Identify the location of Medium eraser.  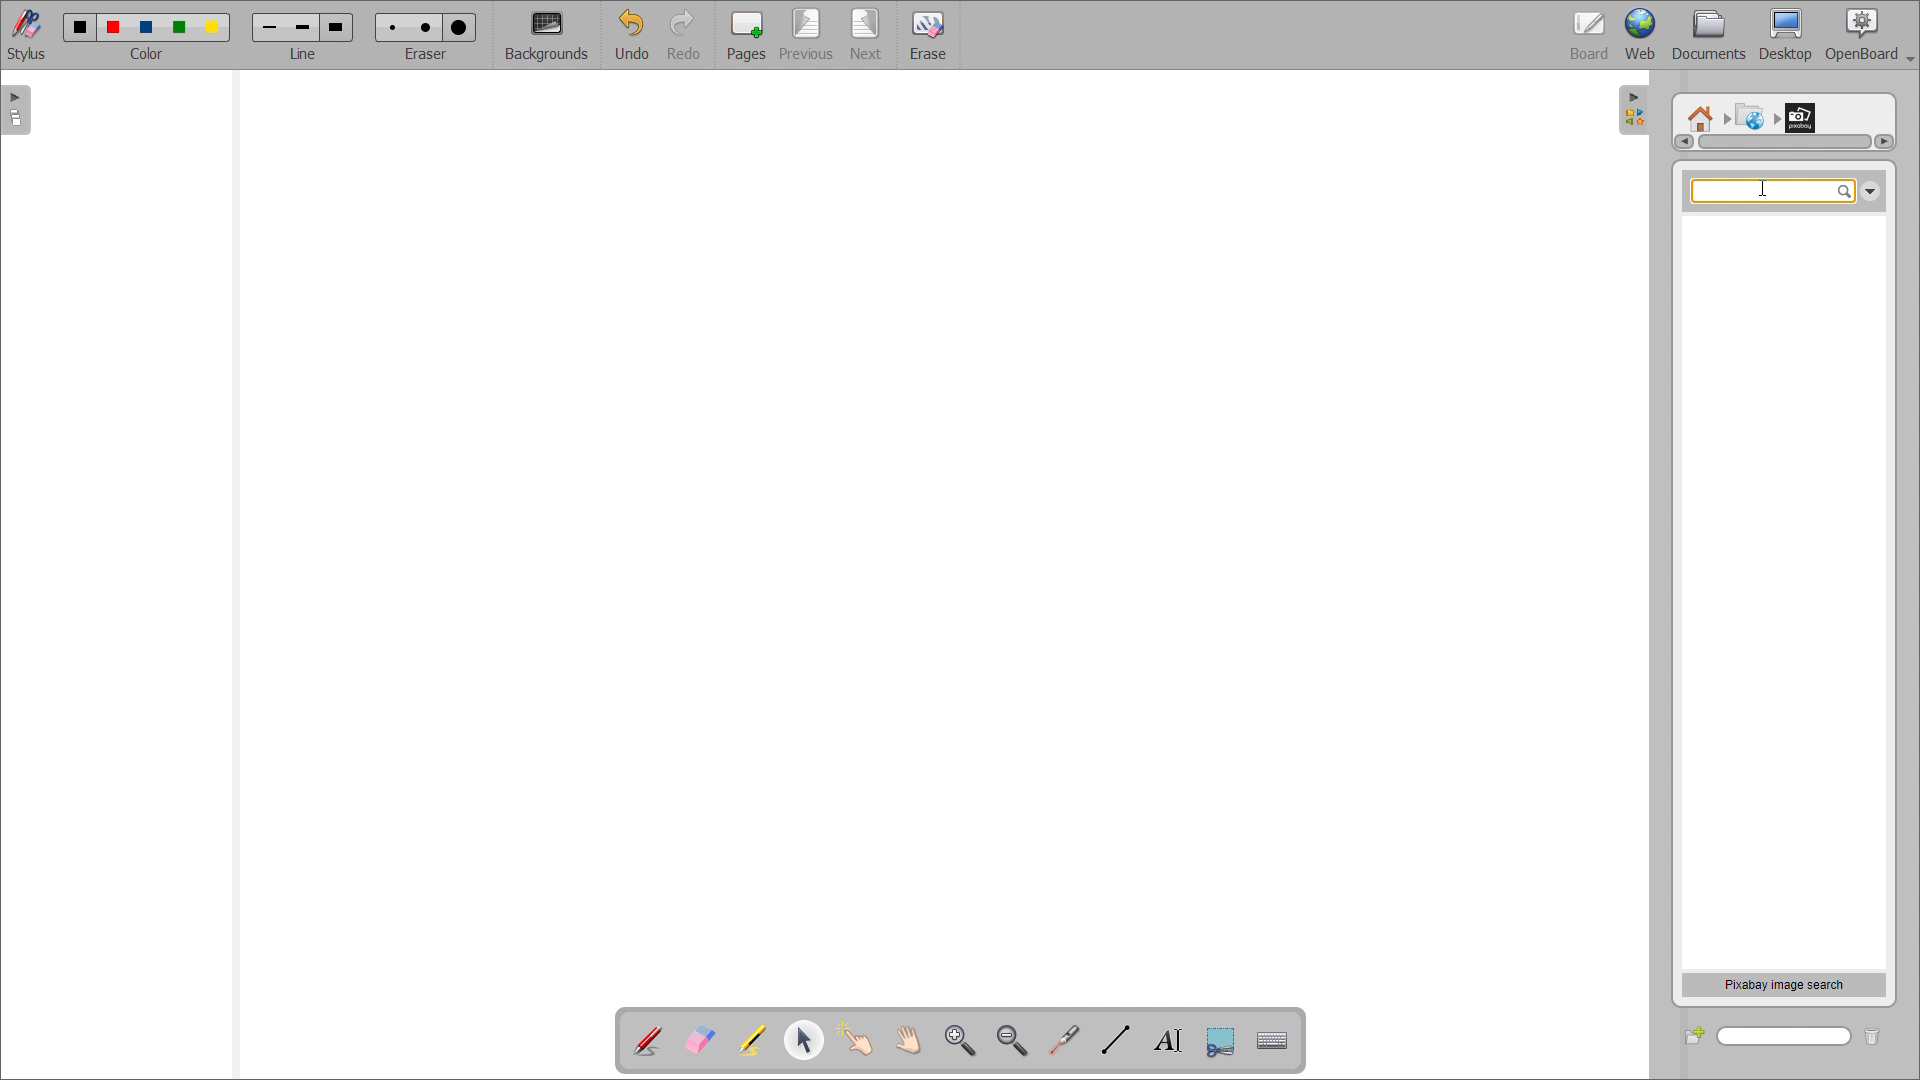
(424, 25).